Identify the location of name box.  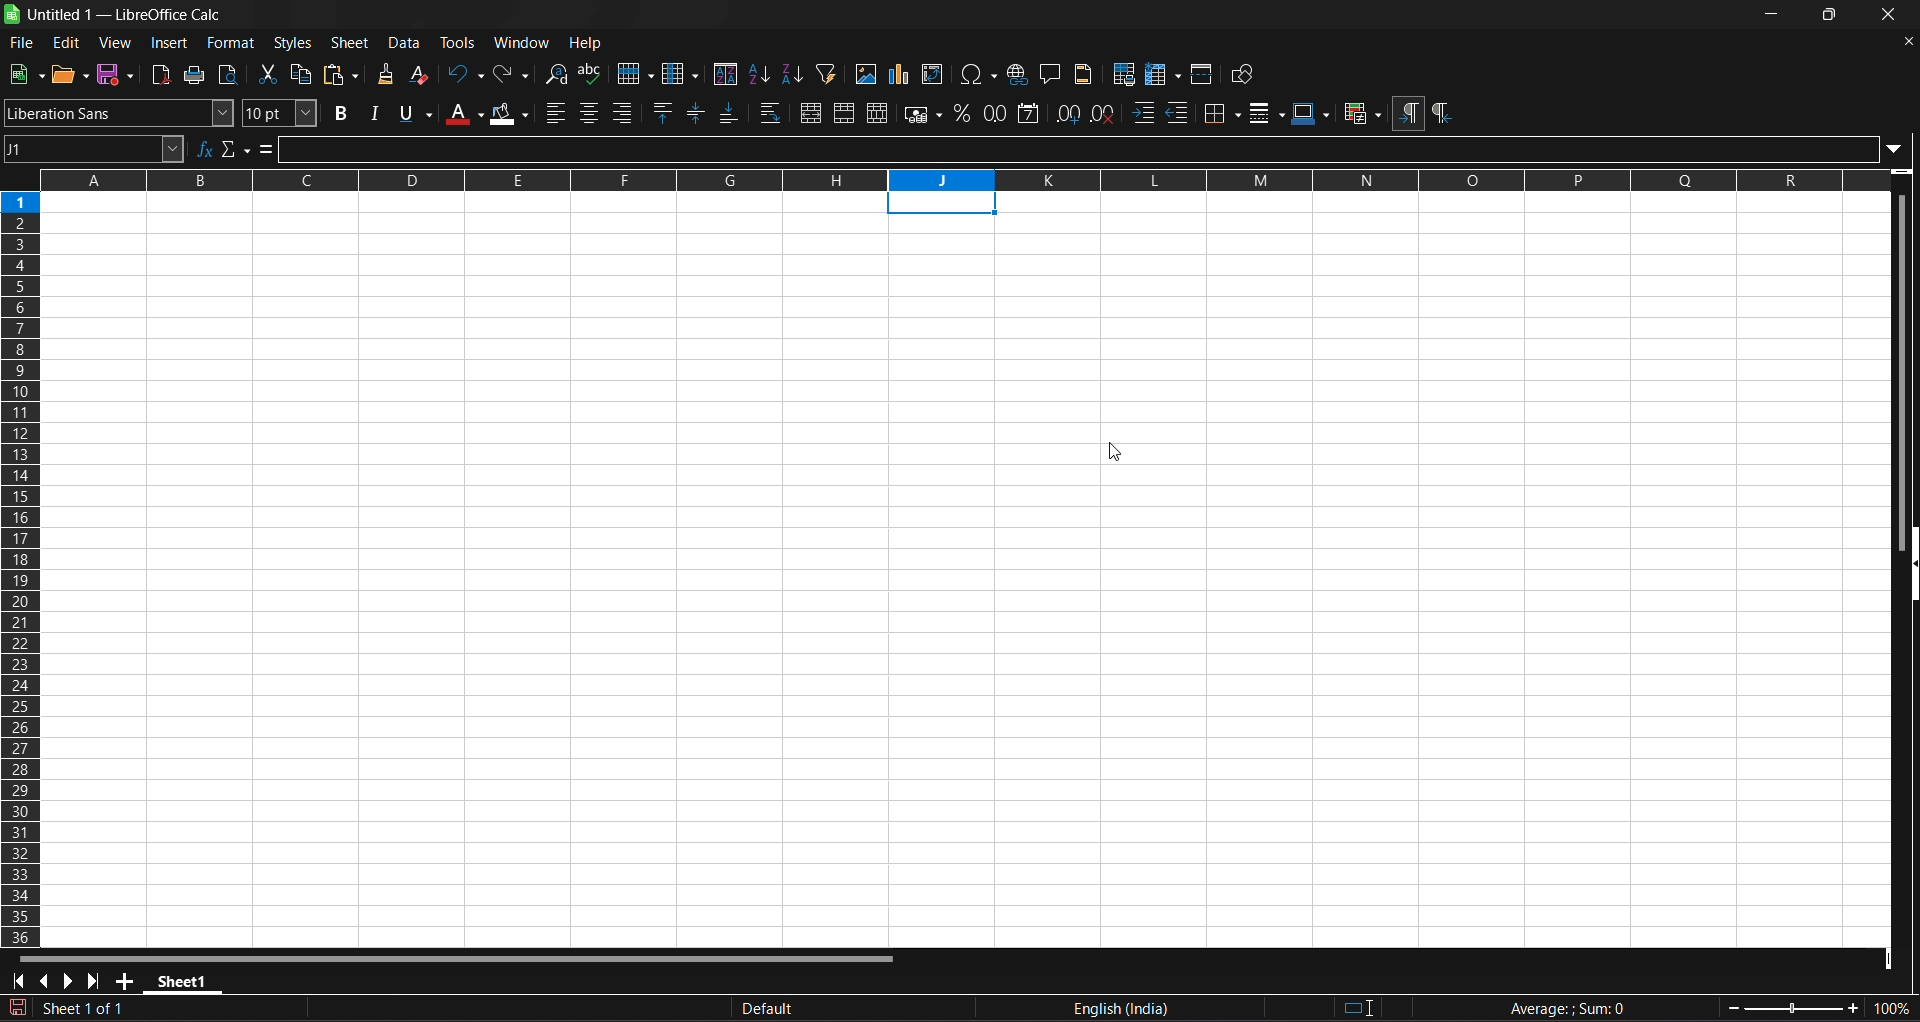
(95, 149).